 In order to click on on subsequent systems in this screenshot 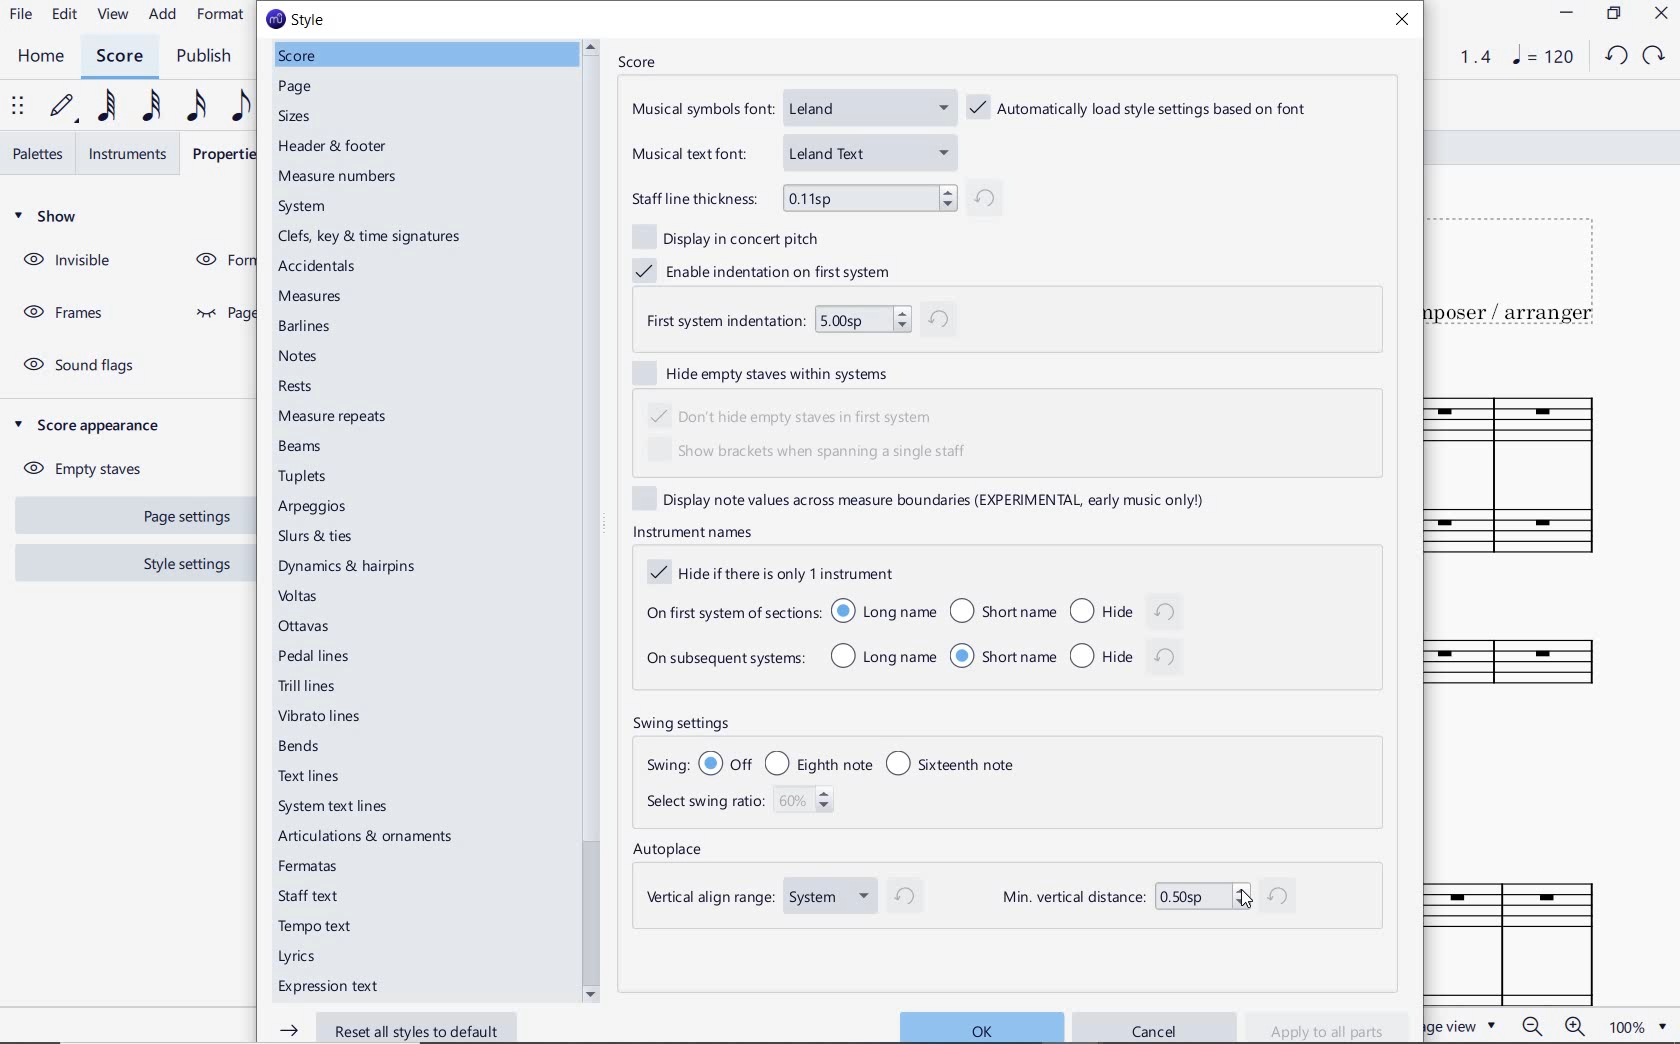, I will do `click(723, 661)`.